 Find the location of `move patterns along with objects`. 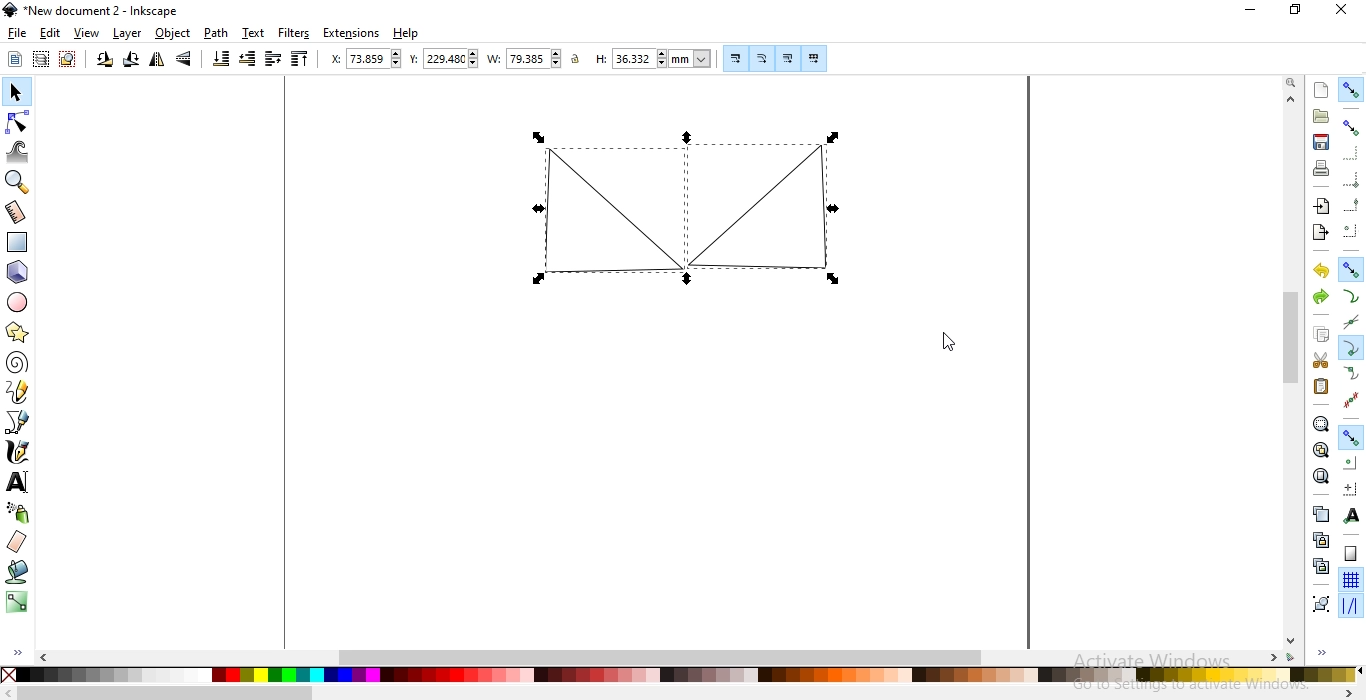

move patterns along with objects is located at coordinates (814, 56).